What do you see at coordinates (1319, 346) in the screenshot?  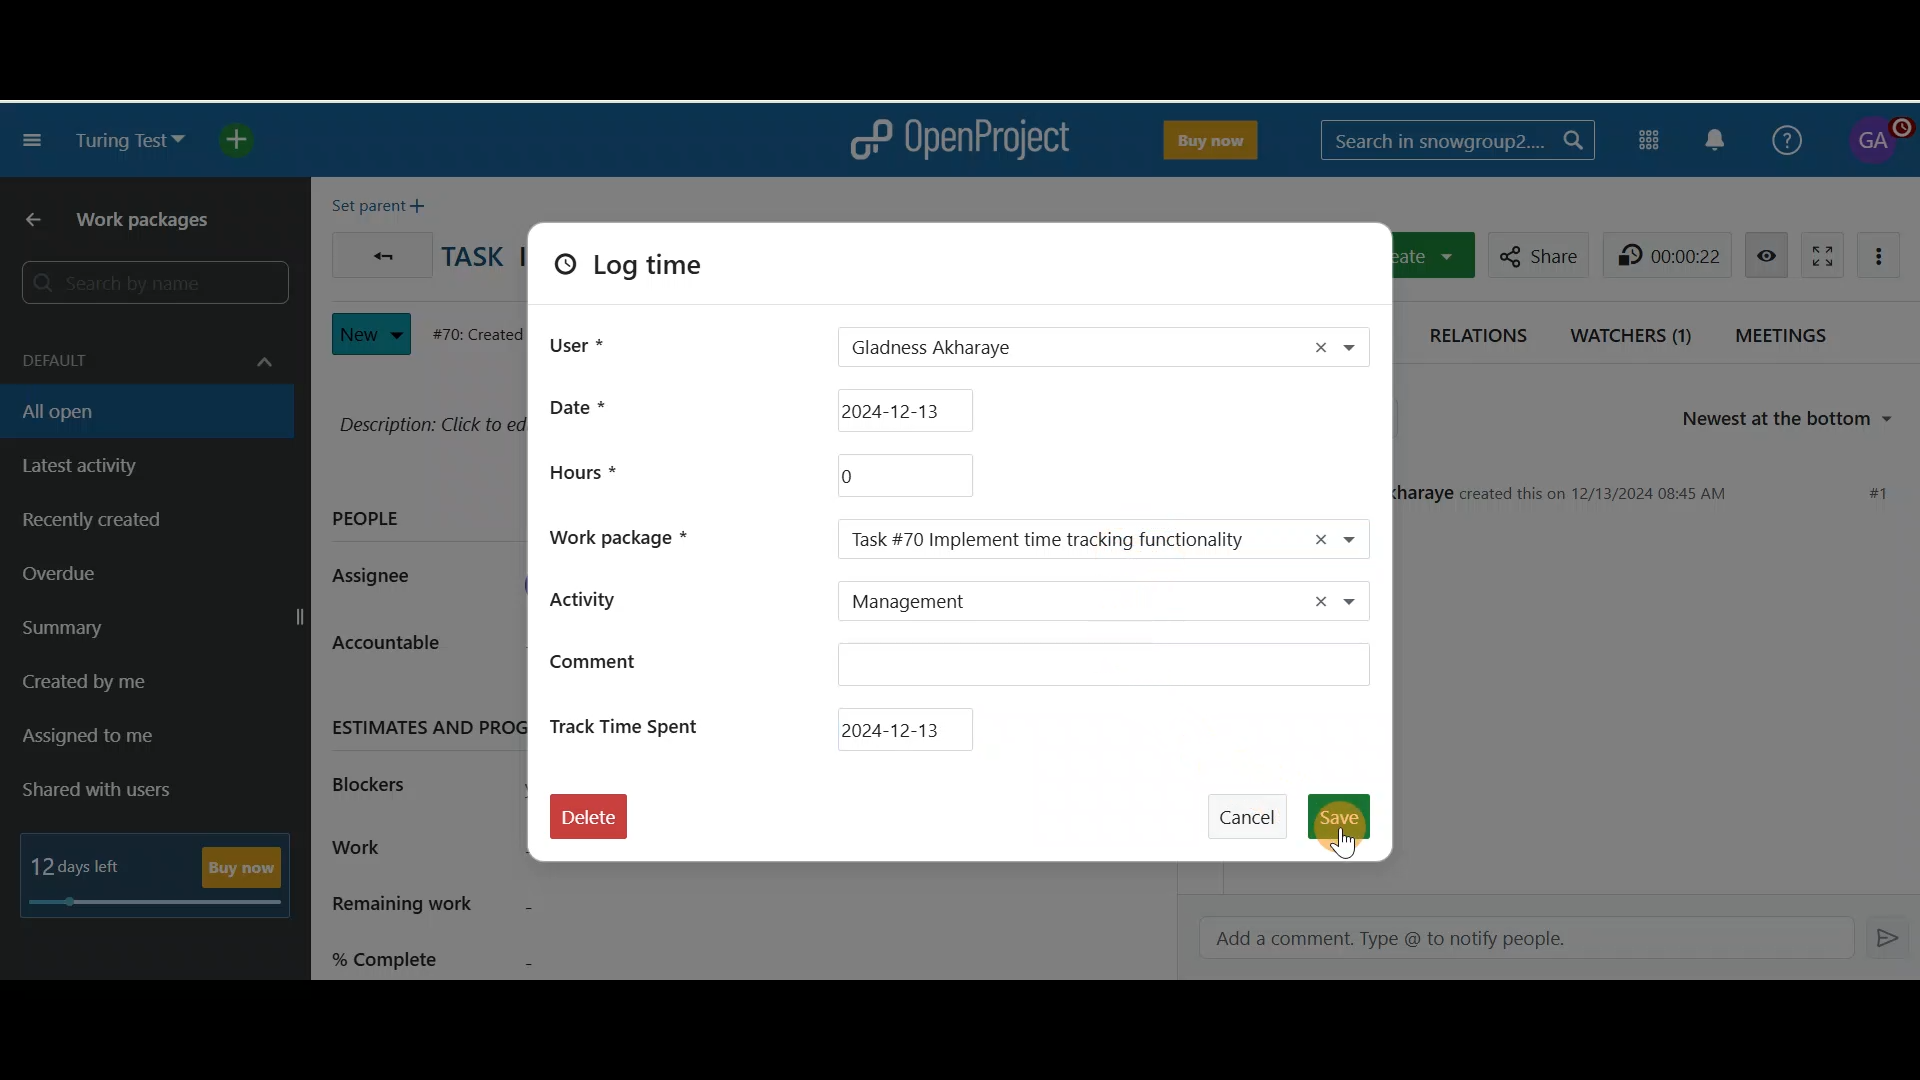 I see `Remove` at bounding box center [1319, 346].